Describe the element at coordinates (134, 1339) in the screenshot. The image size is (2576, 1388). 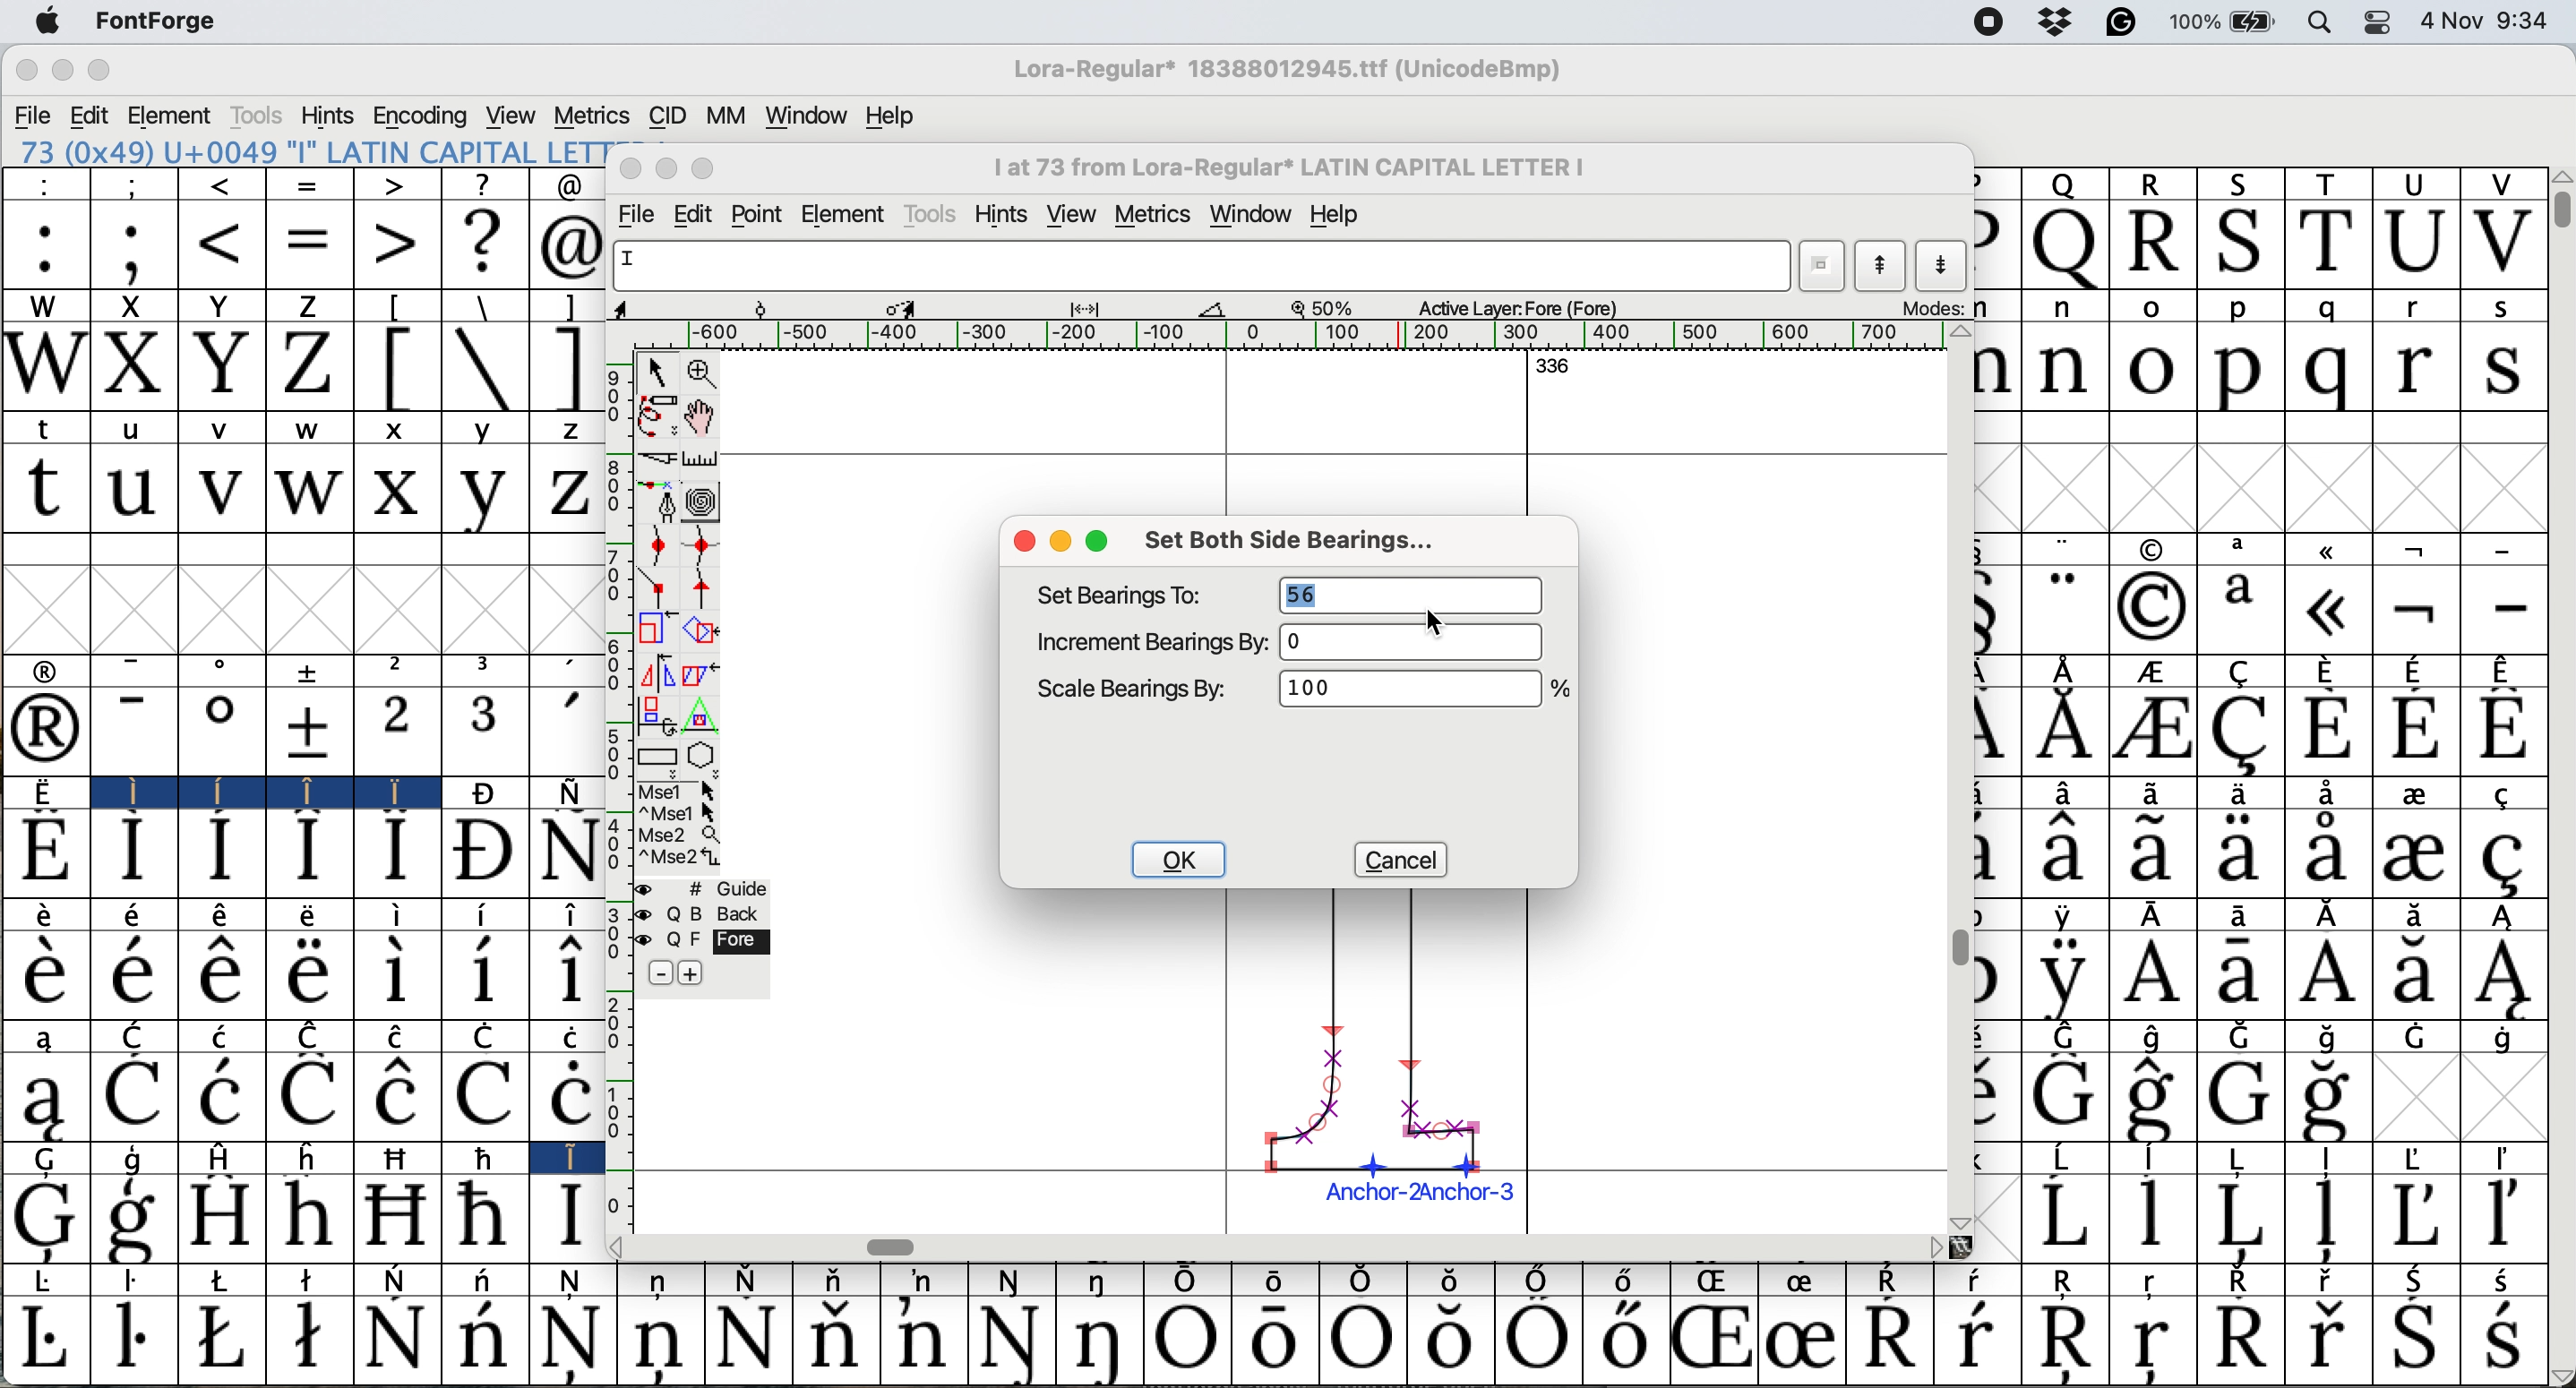
I see `Symbol` at that location.